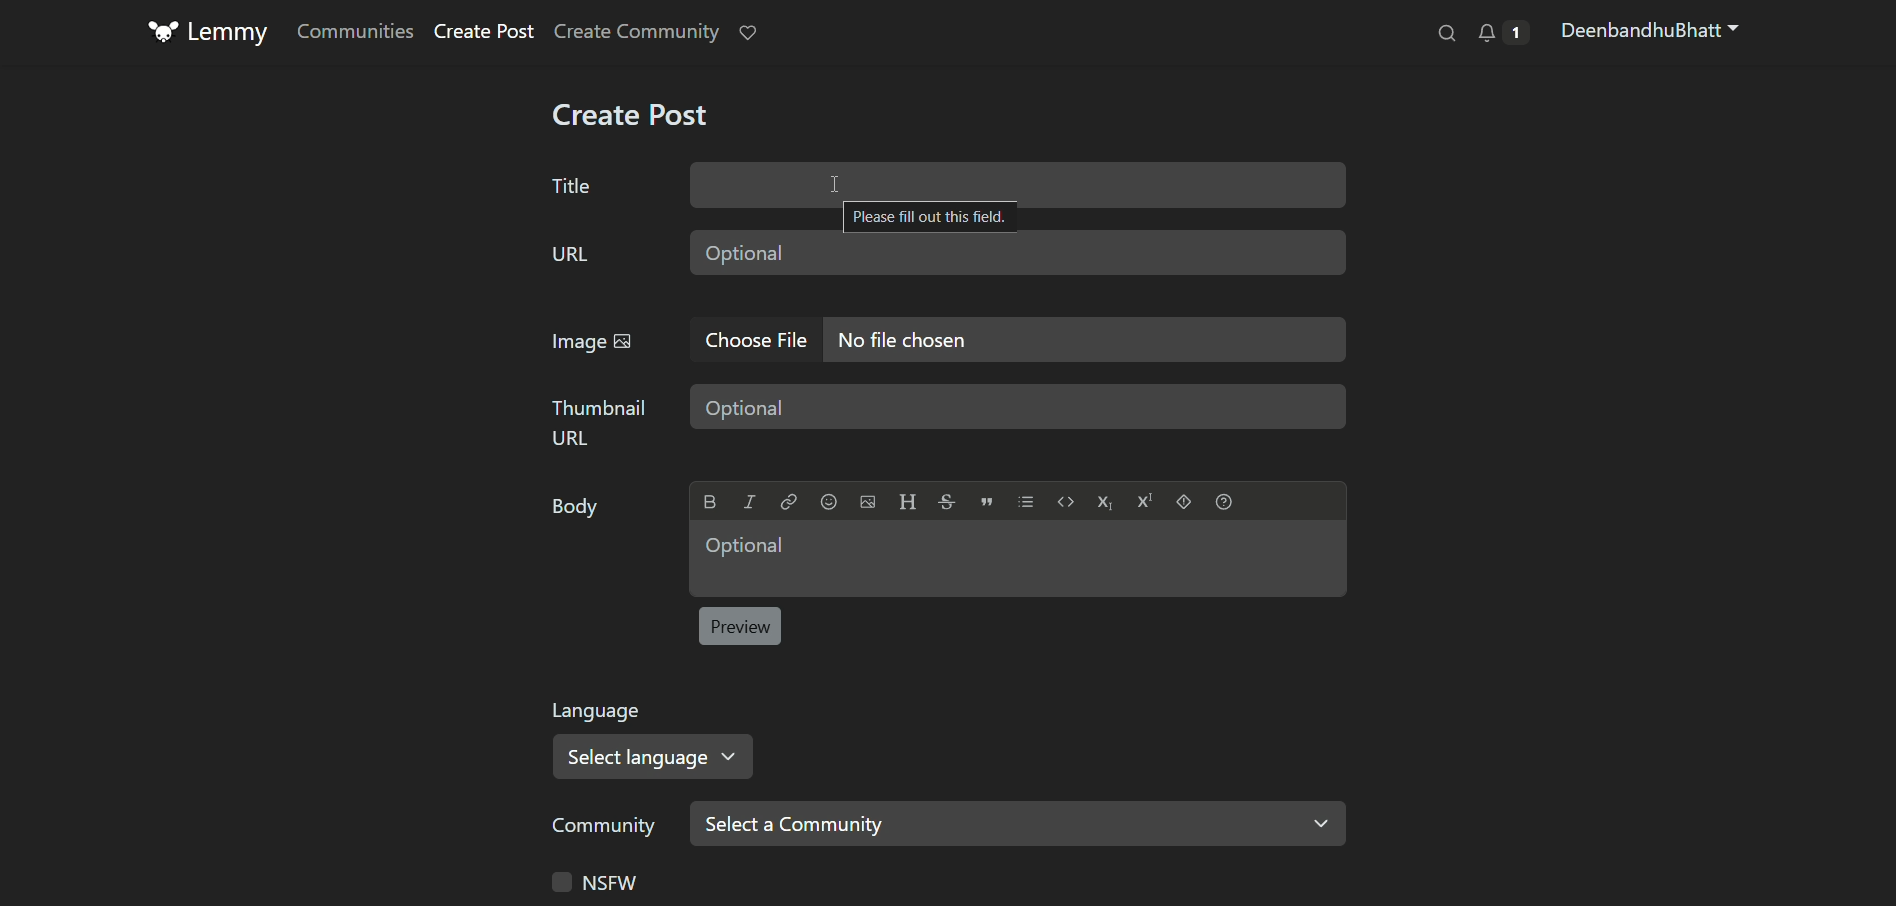  I want to click on communities, so click(354, 31).